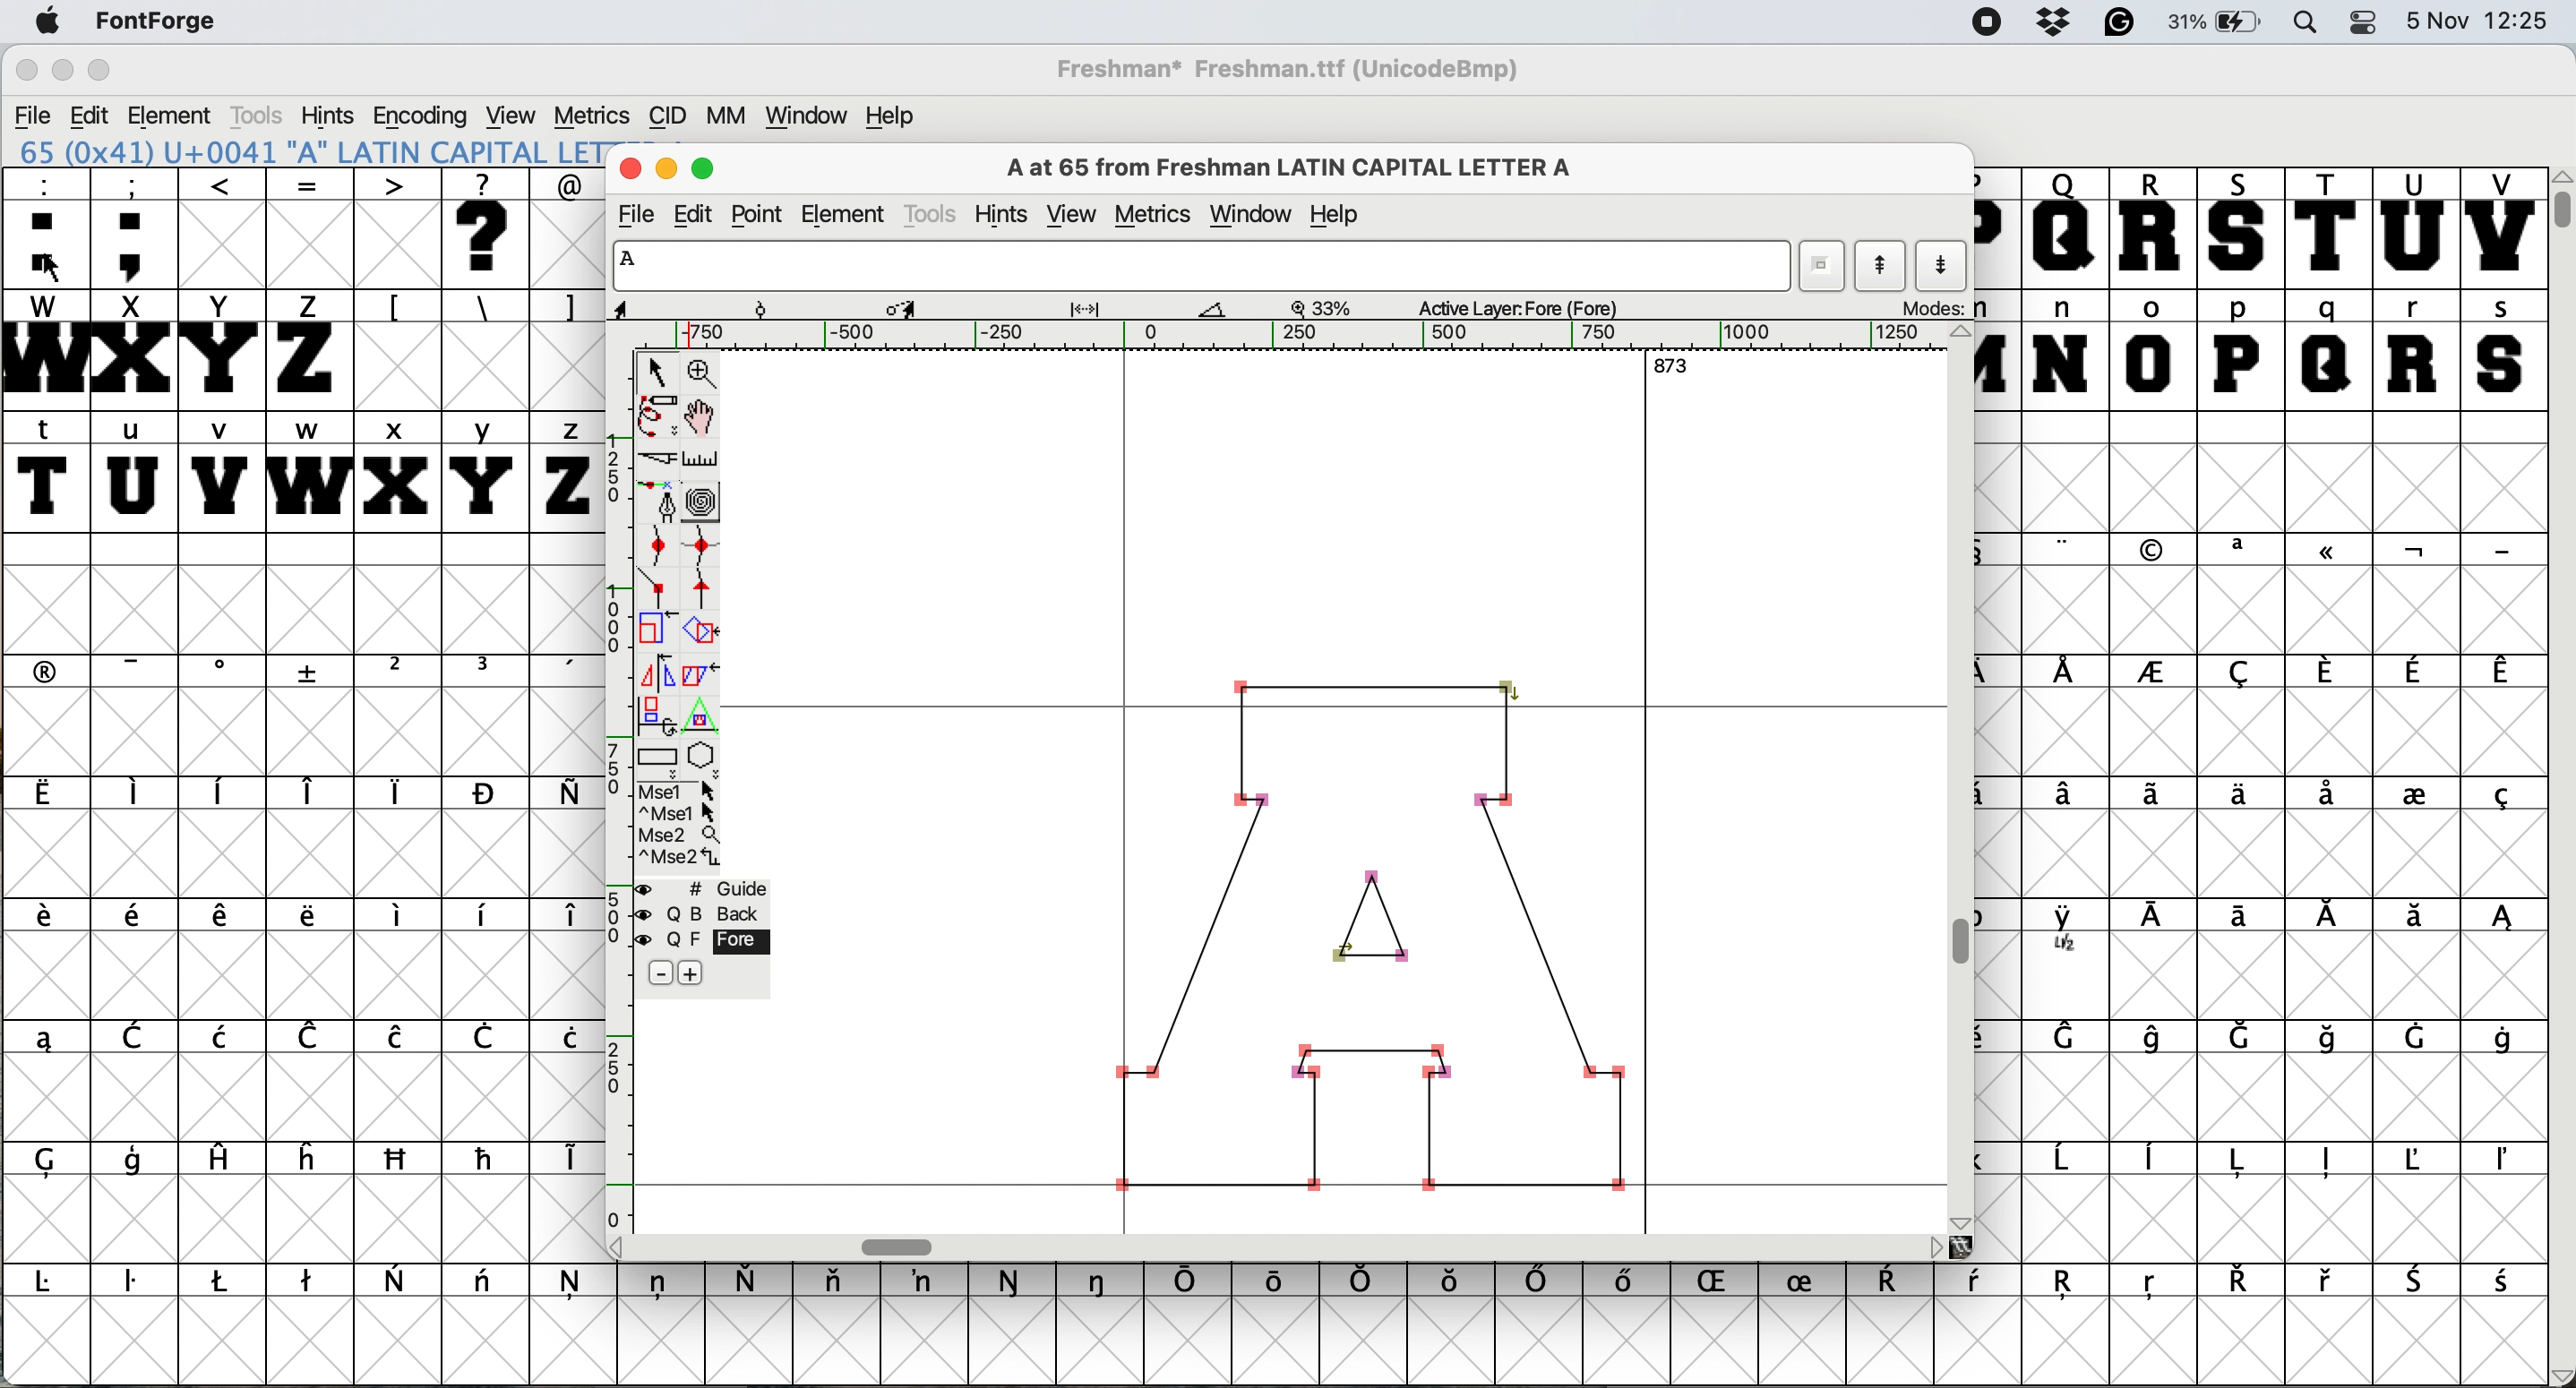 The width and height of the screenshot is (2576, 1388). I want to click on ^Mse2, so click(680, 863).